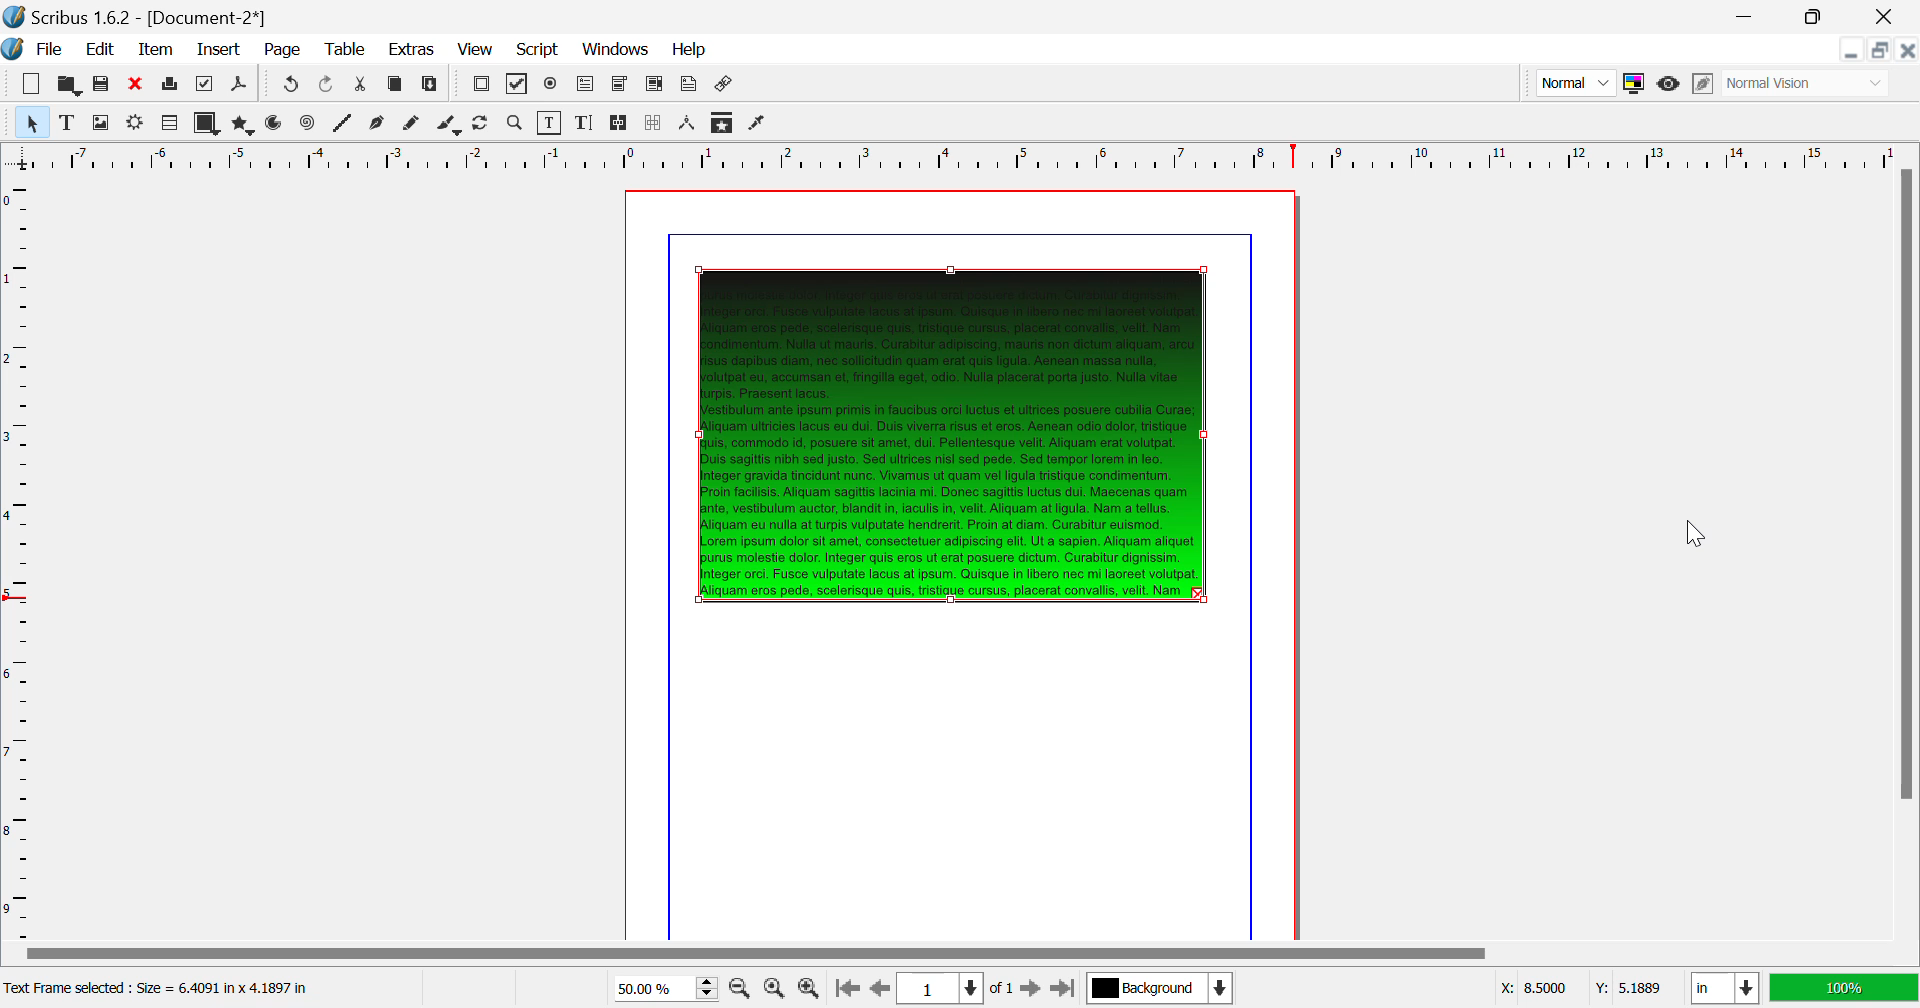 Image resolution: width=1920 pixels, height=1008 pixels. I want to click on Discard, so click(136, 84).